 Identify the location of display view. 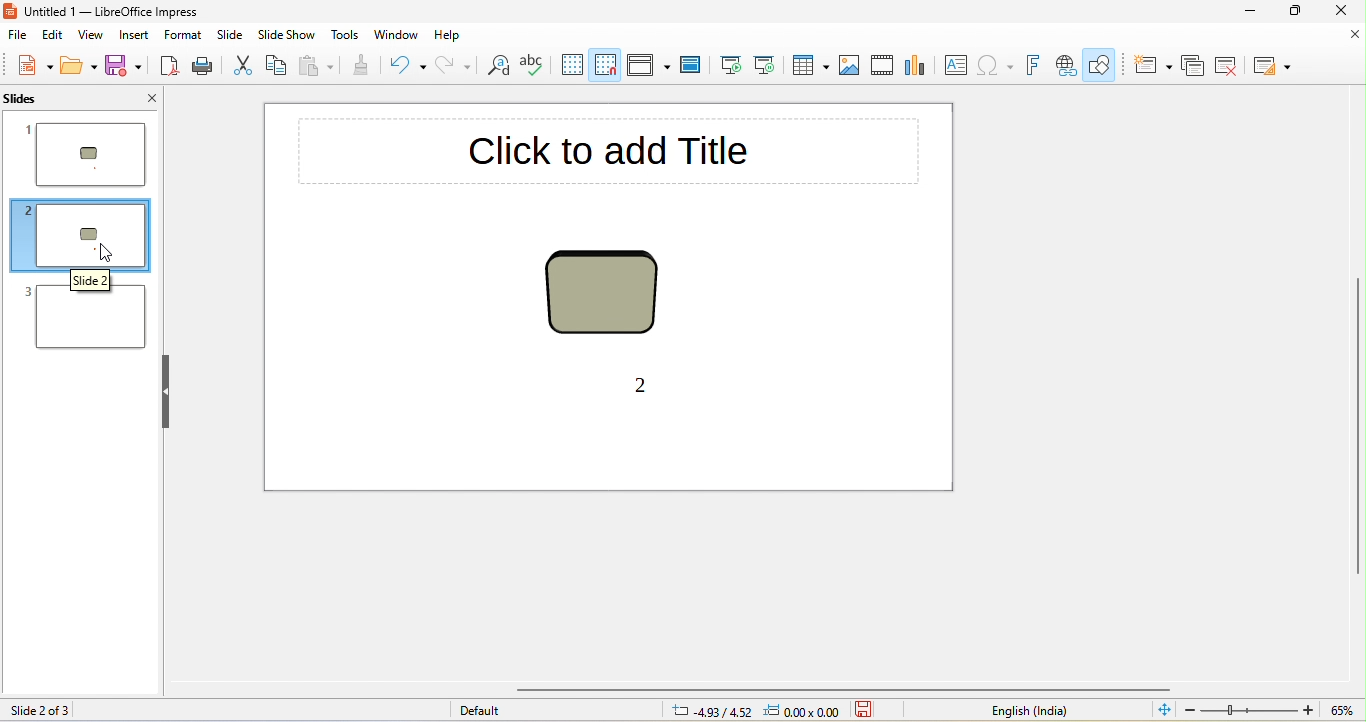
(649, 68).